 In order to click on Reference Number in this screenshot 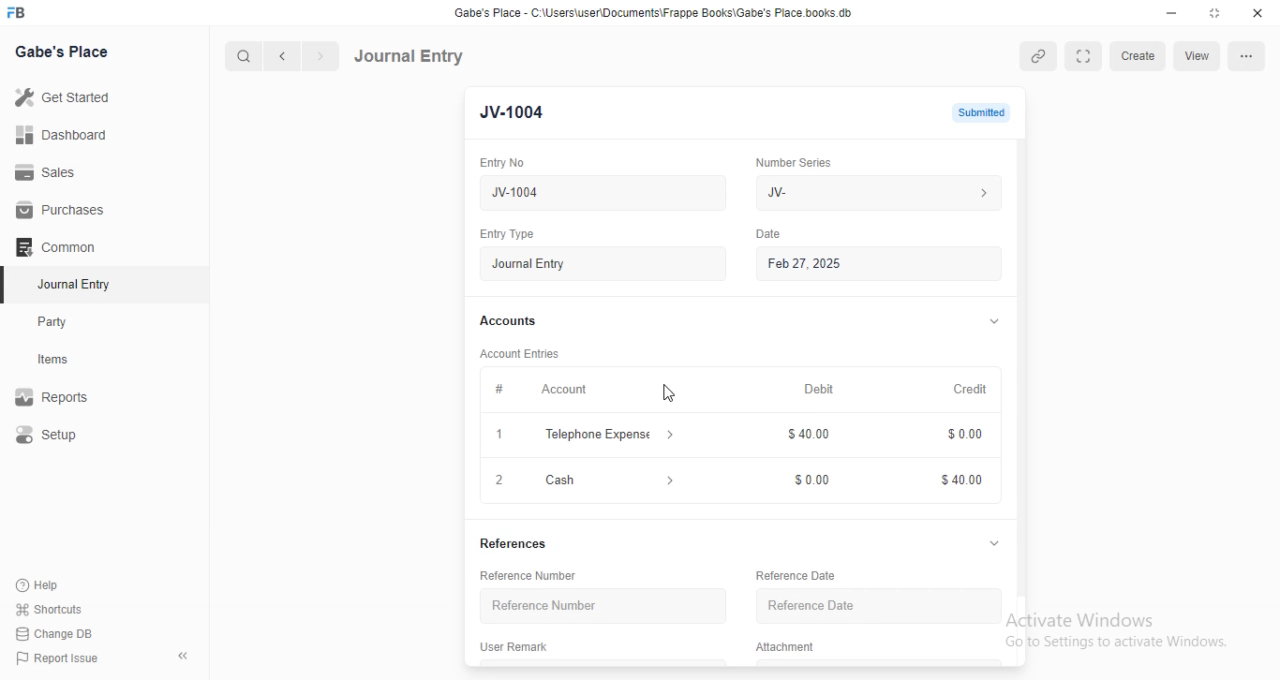, I will do `click(530, 576)`.